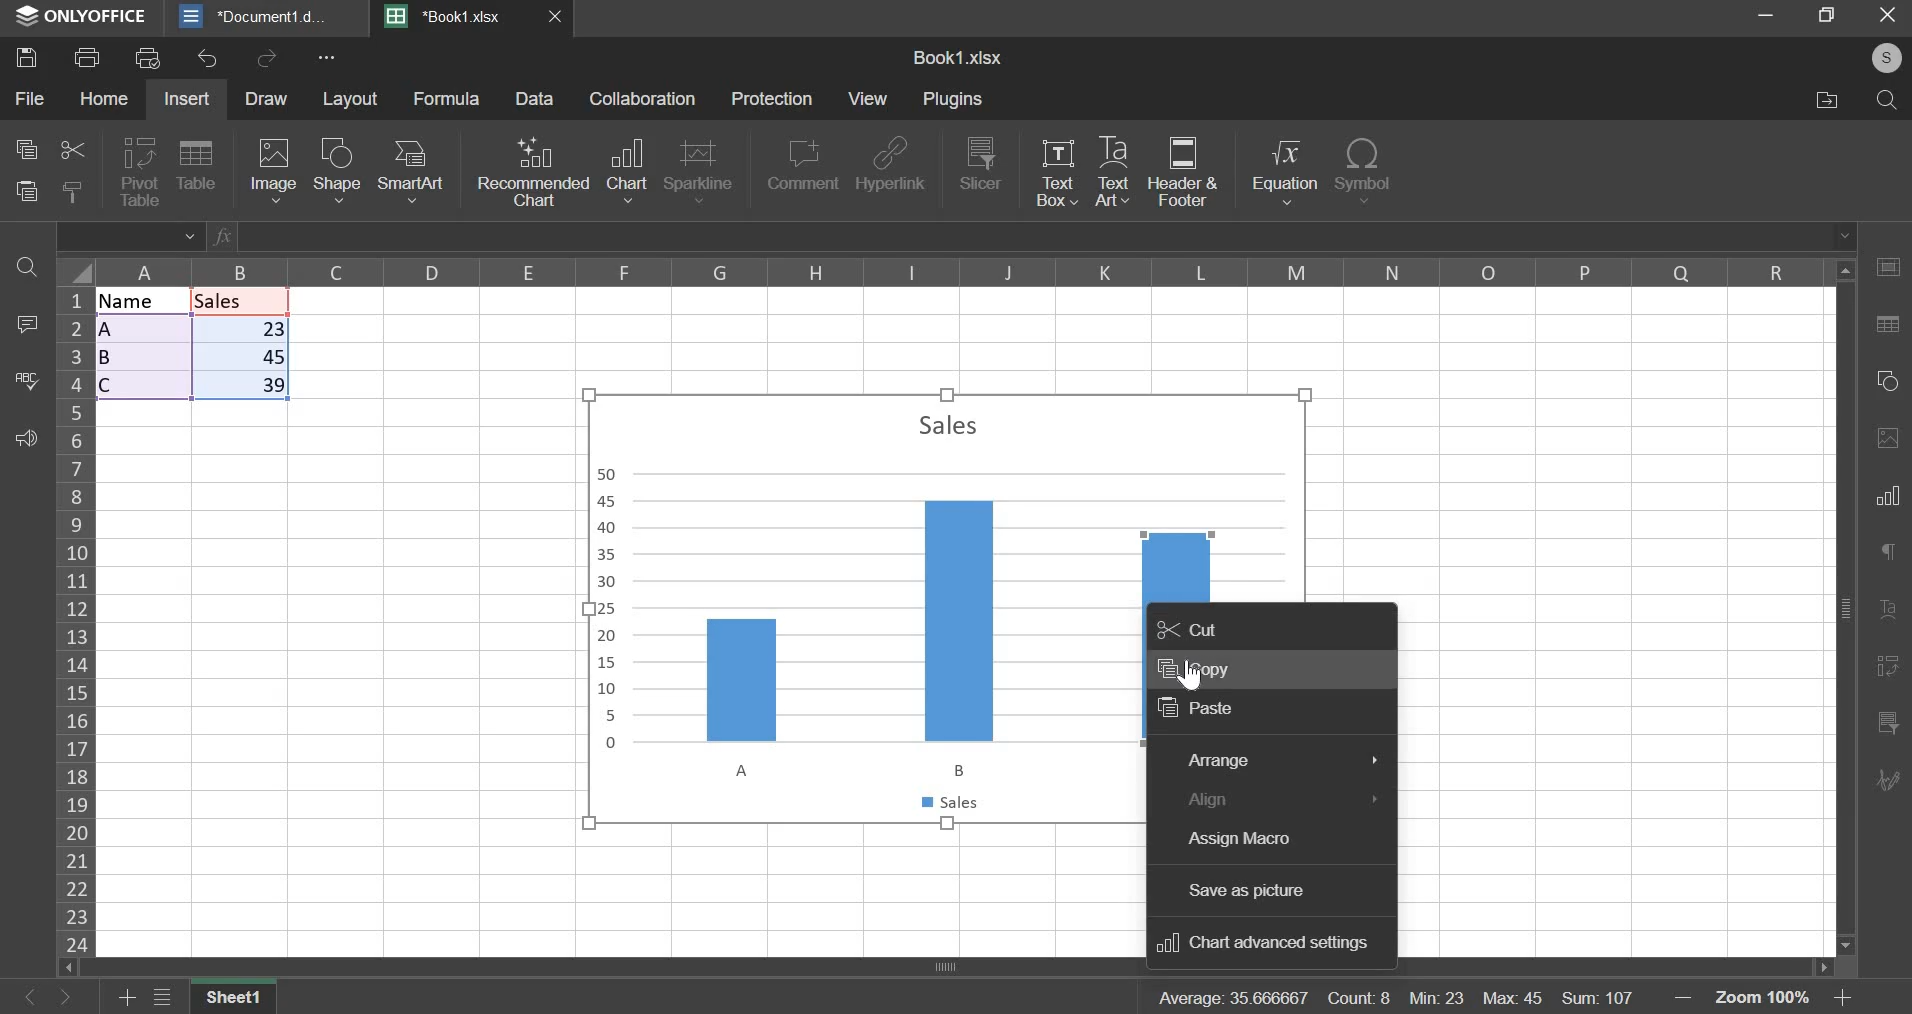 The height and width of the screenshot is (1014, 1912). Describe the element at coordinates (341, 63) in the screenshot. I see `more` at that location.